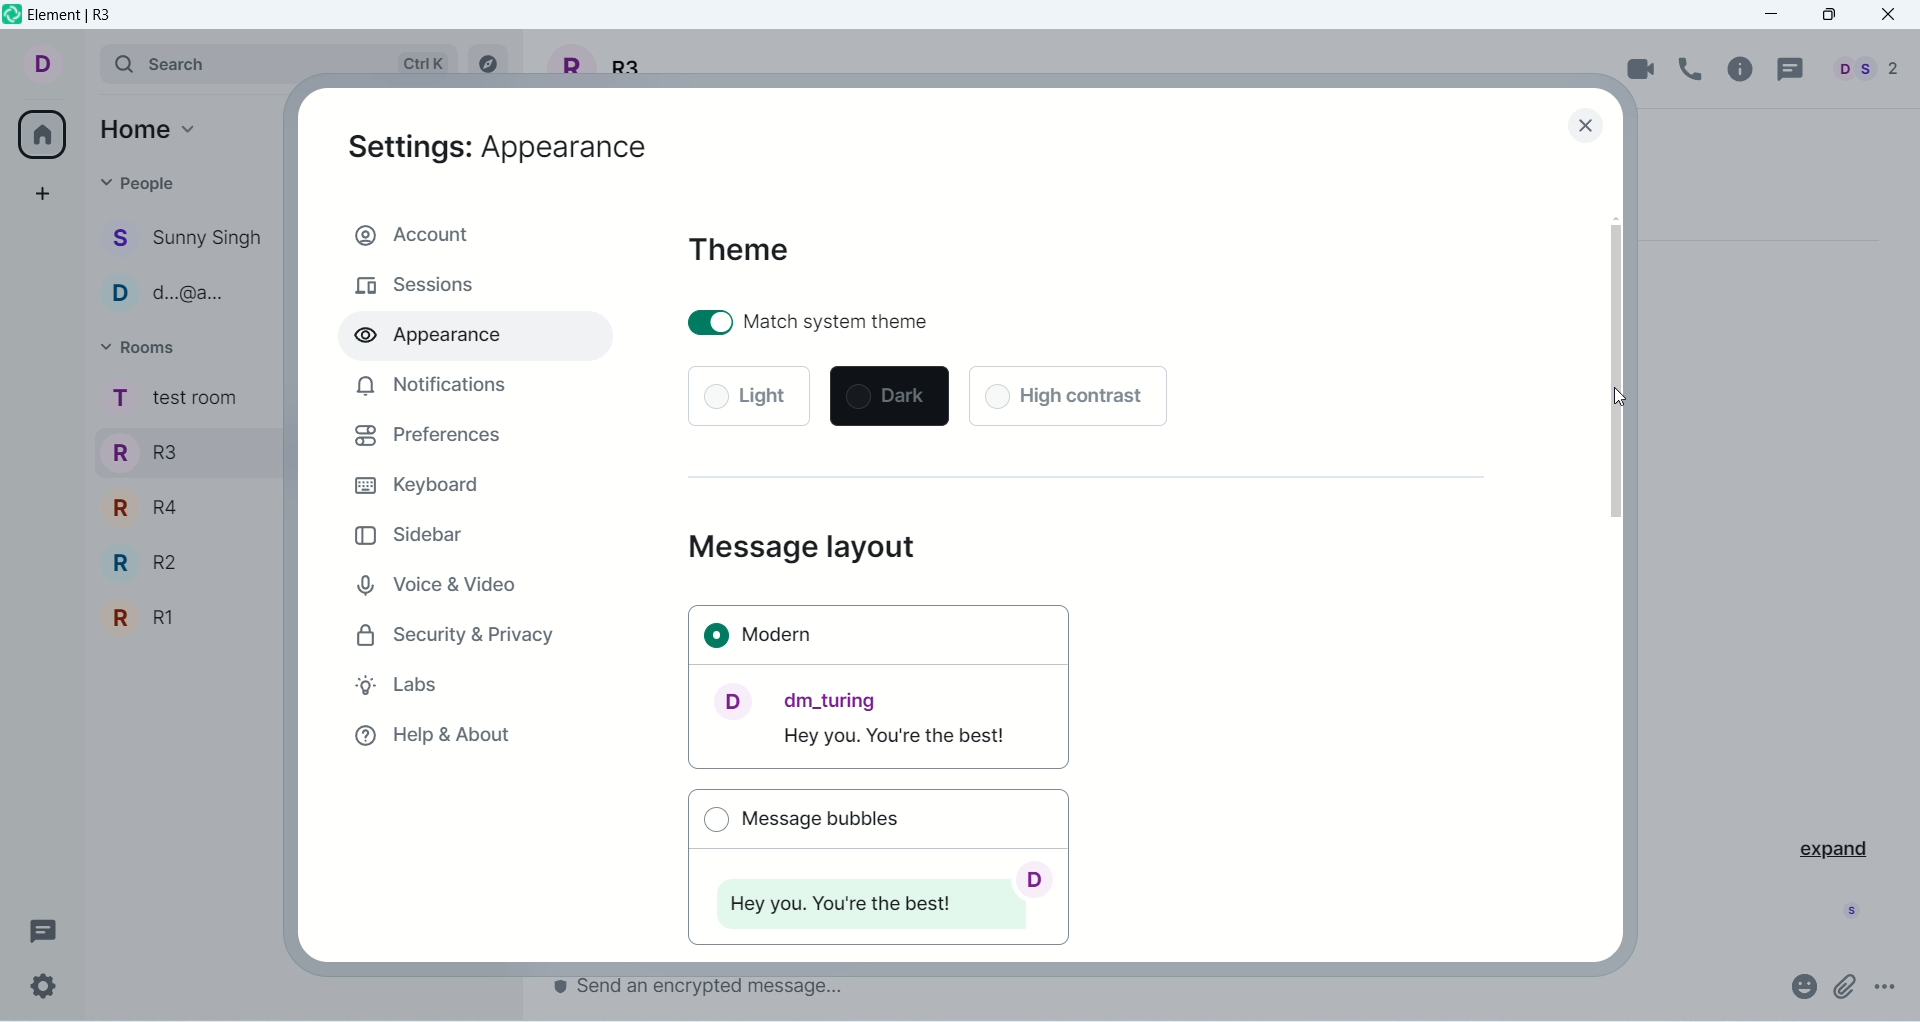 The image size is (1920, 1022). I want to click on match system theme, so click(817, 323).